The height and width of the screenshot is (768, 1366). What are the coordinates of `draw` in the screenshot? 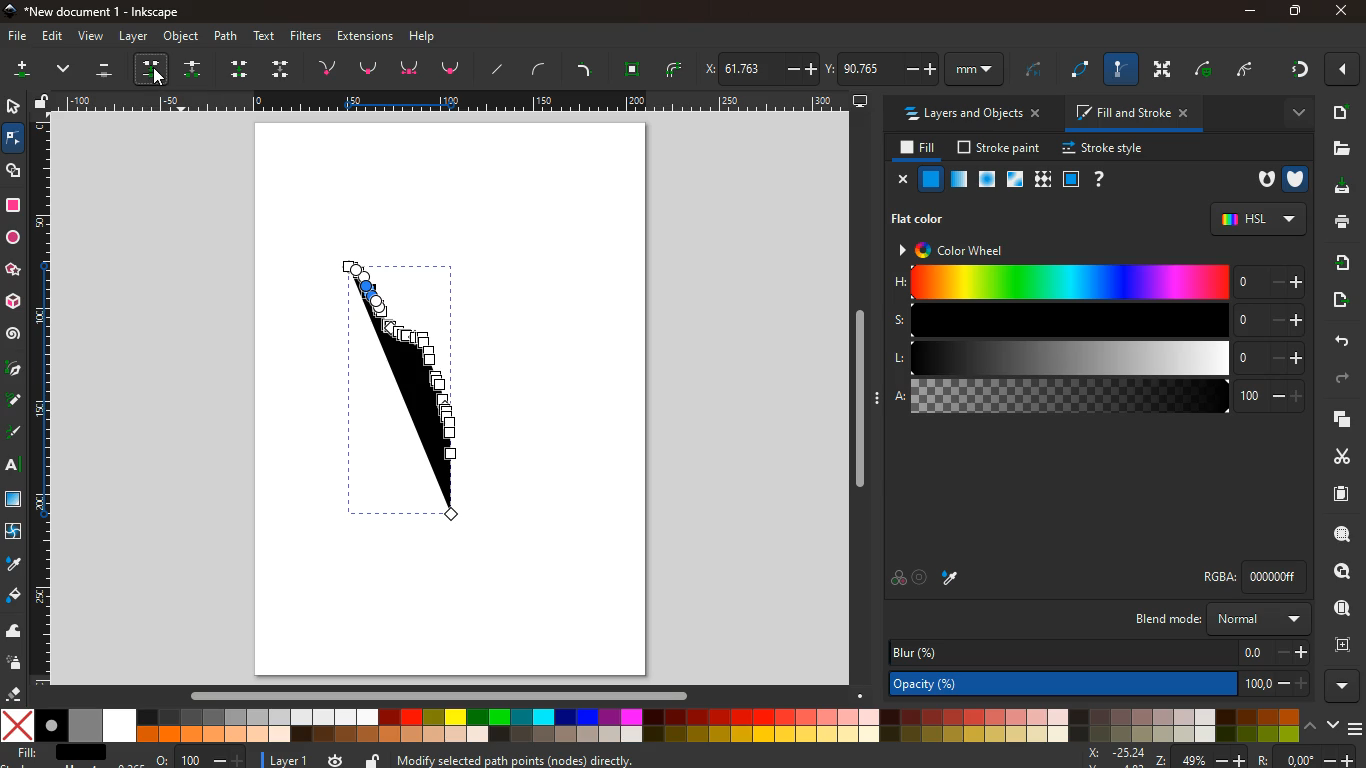 It's located at (409, 391).